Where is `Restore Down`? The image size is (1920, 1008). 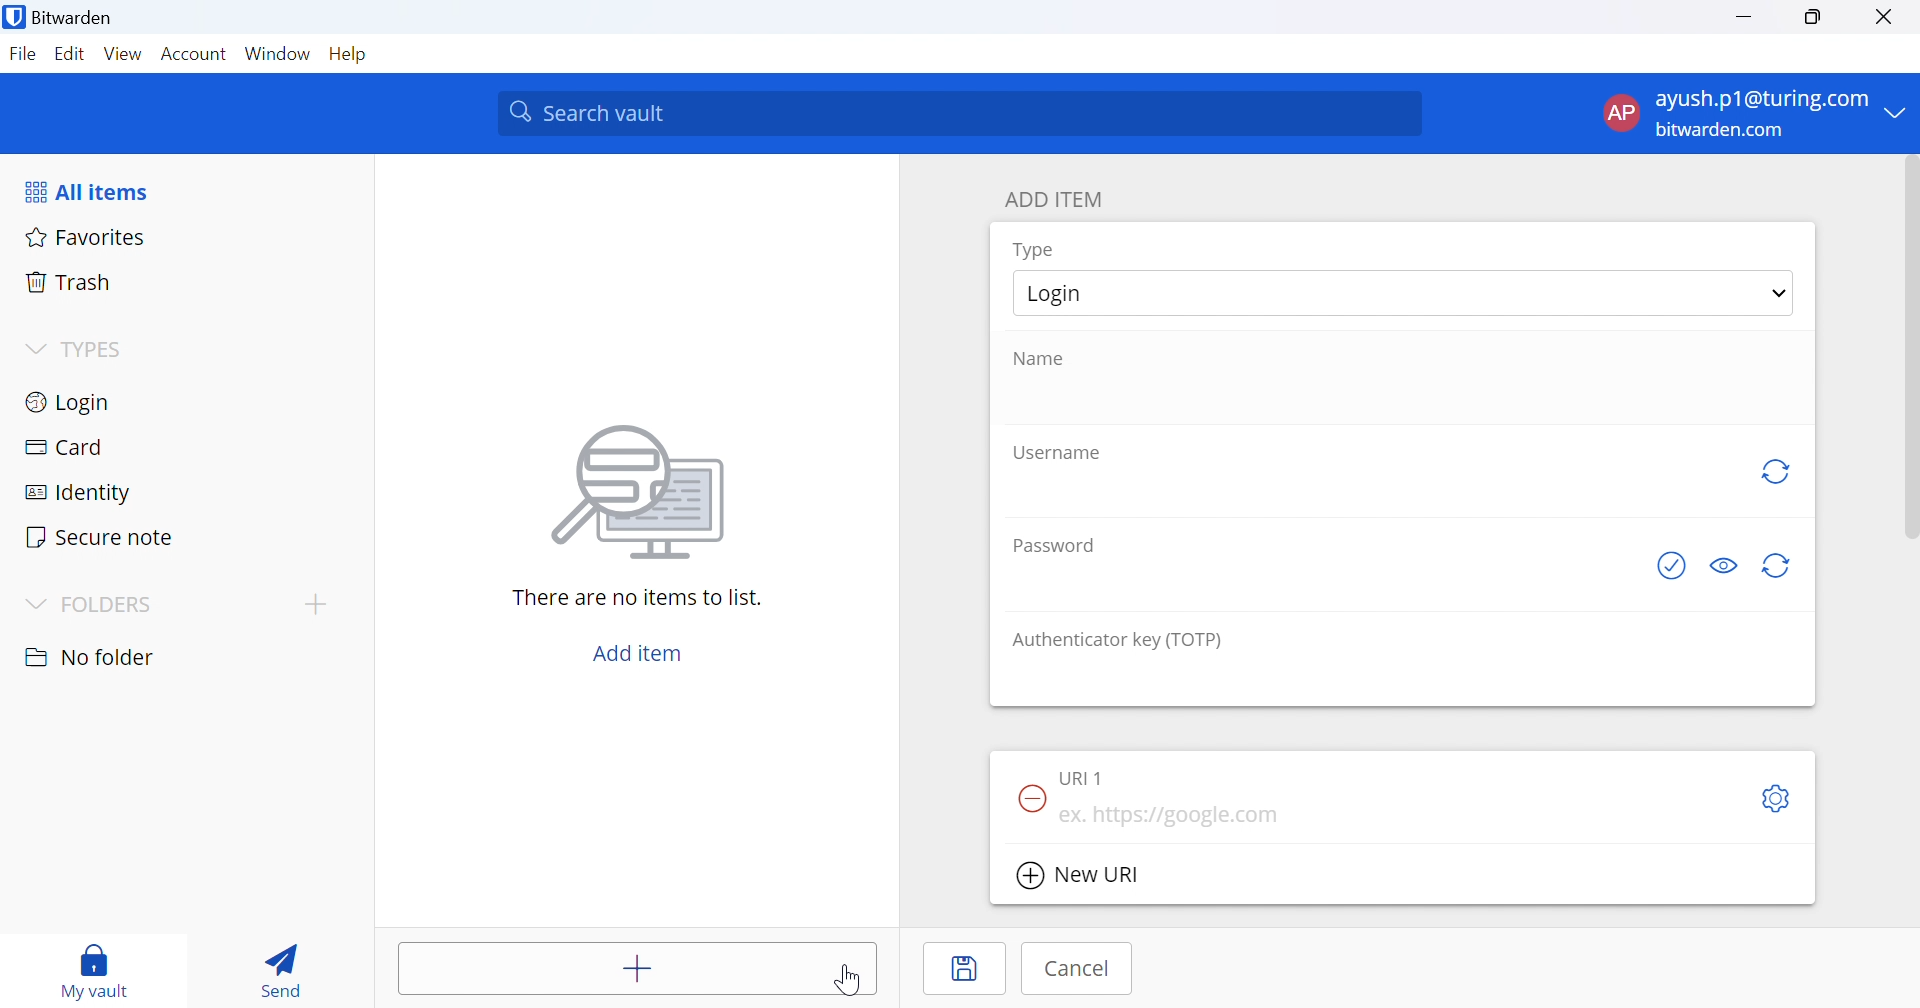
Restore Down is located at coordinates (1815, 18).